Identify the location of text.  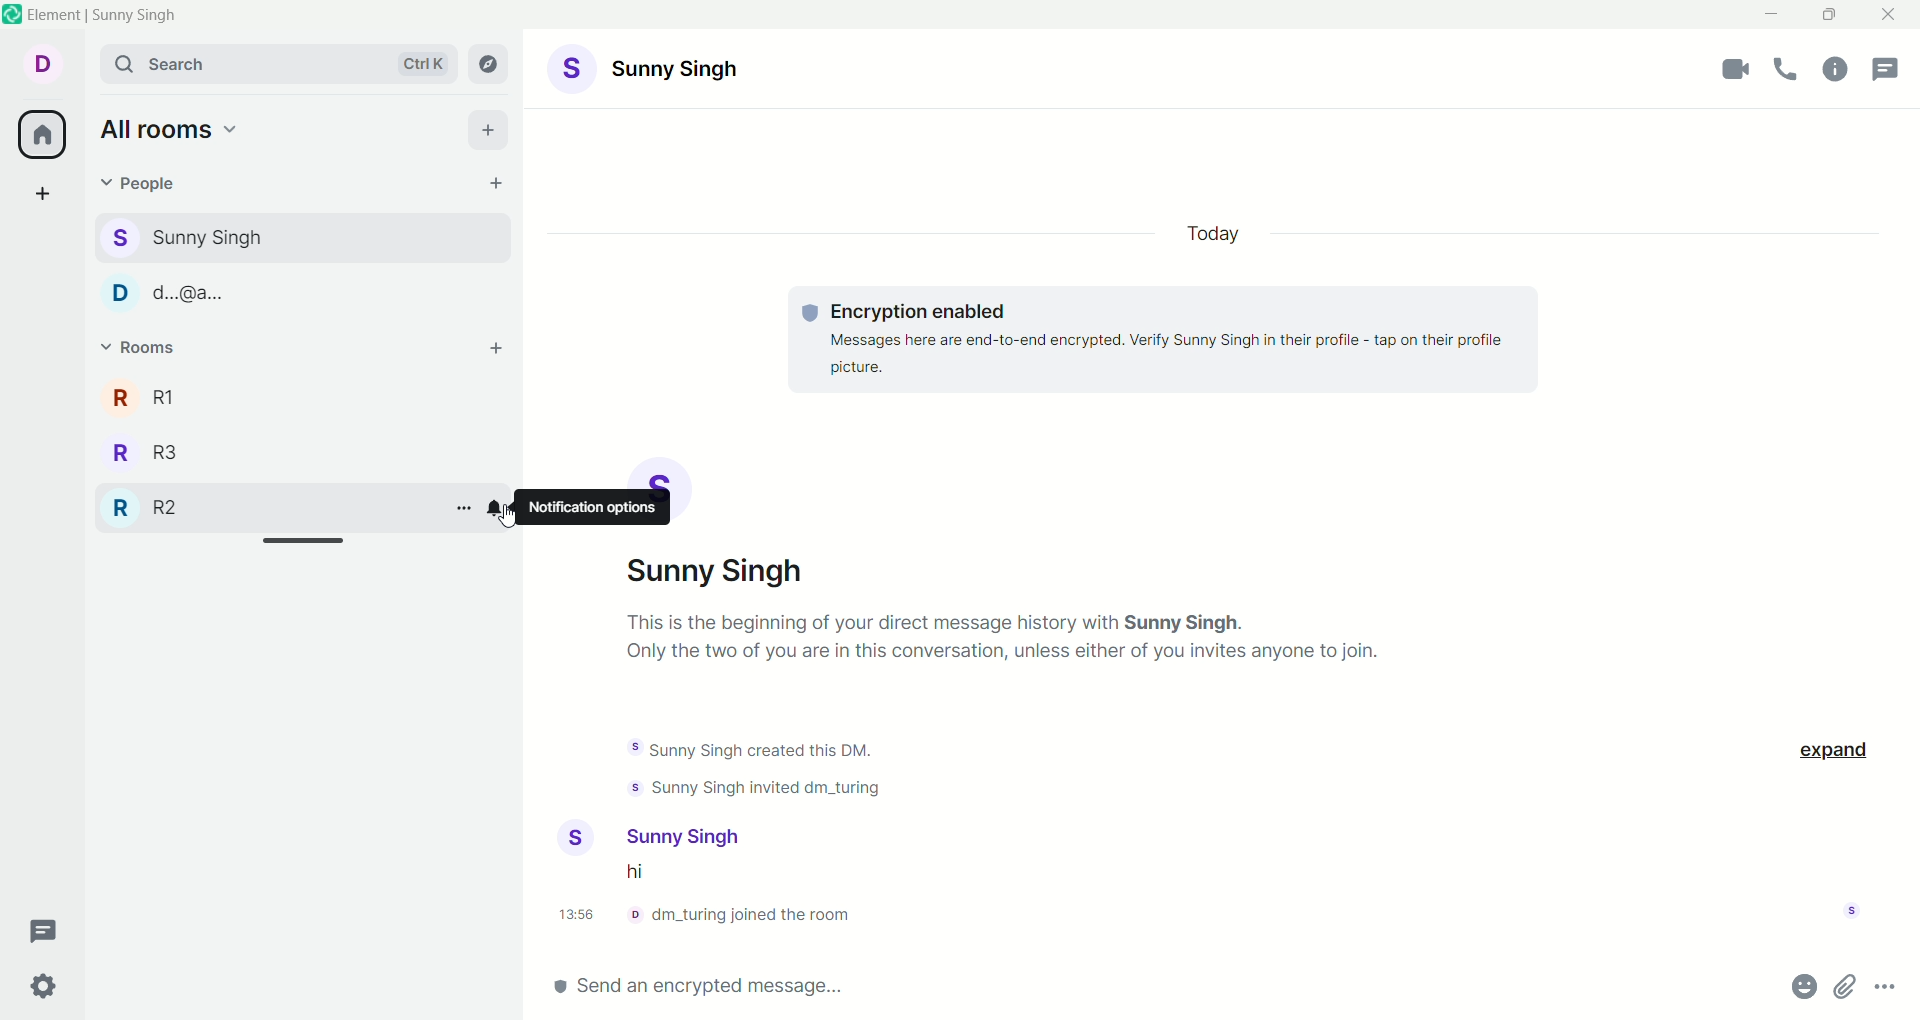
(1017, 678).